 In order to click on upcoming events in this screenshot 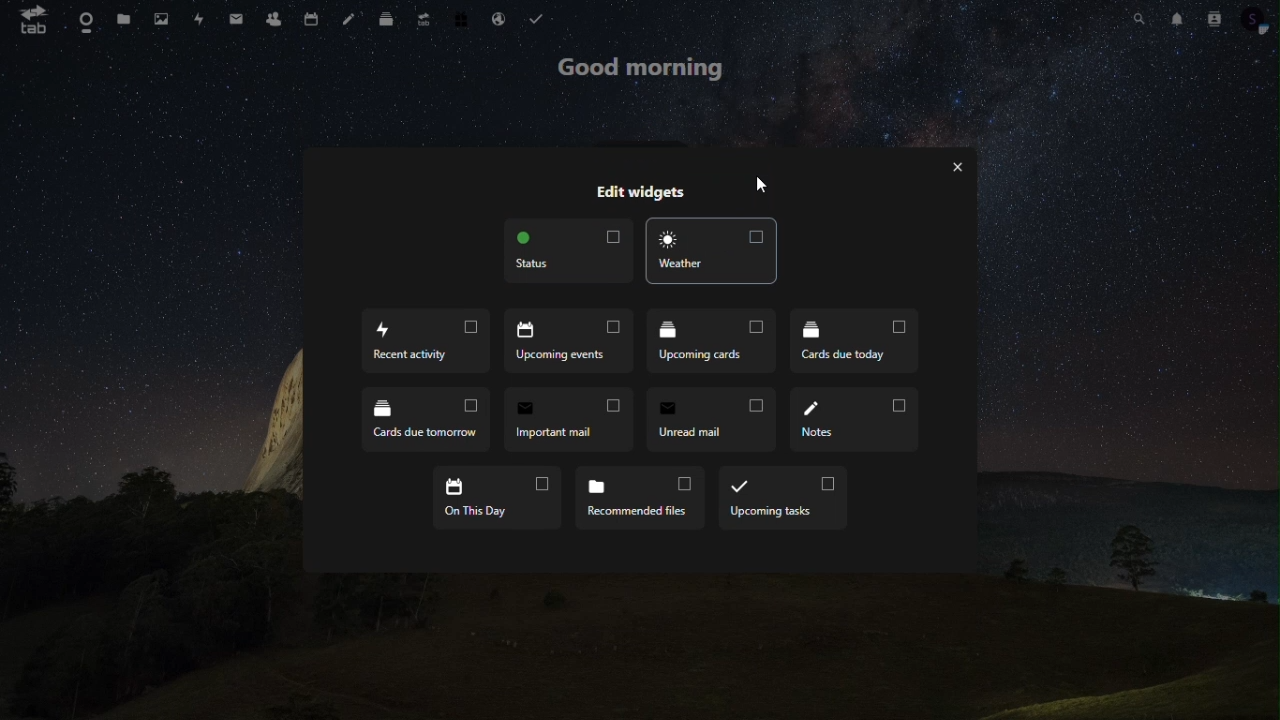, I will do `click(572, 339)`.